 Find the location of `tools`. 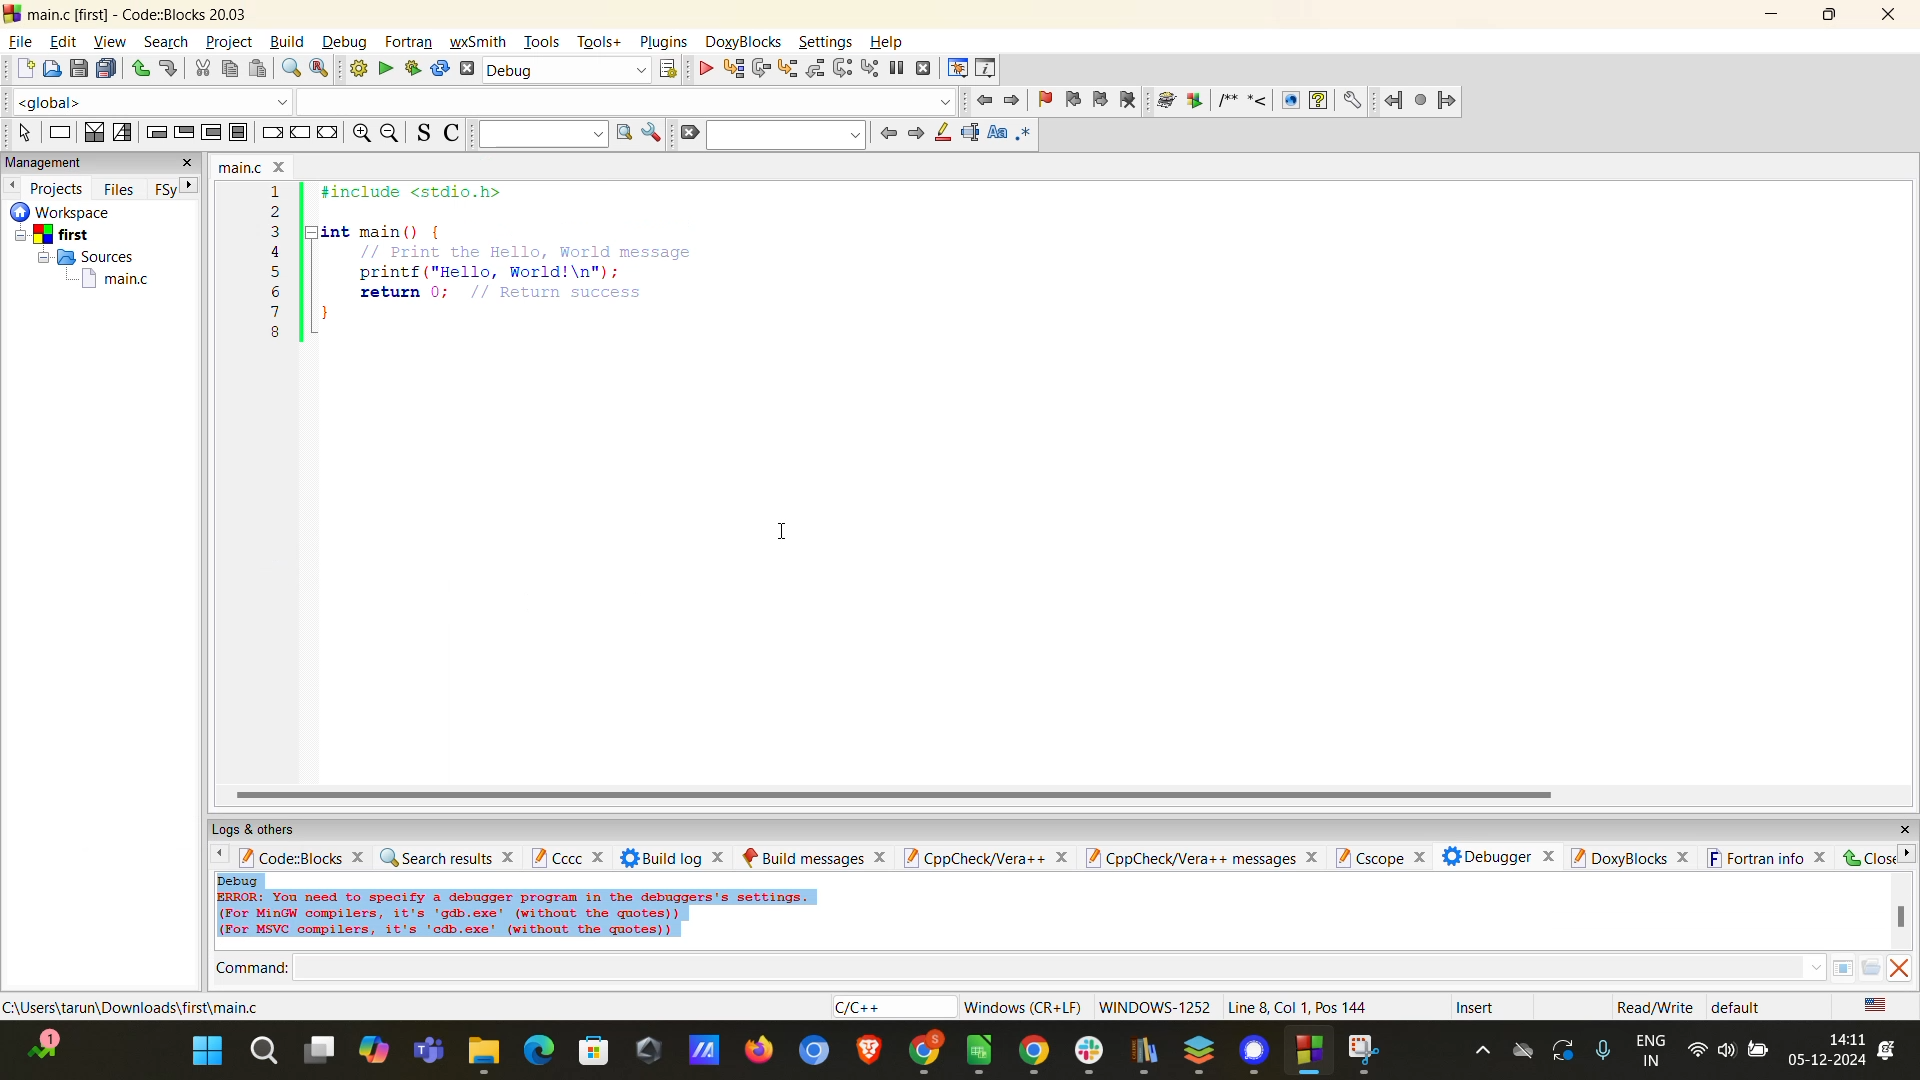

tools is located at coordinates (541, 40).